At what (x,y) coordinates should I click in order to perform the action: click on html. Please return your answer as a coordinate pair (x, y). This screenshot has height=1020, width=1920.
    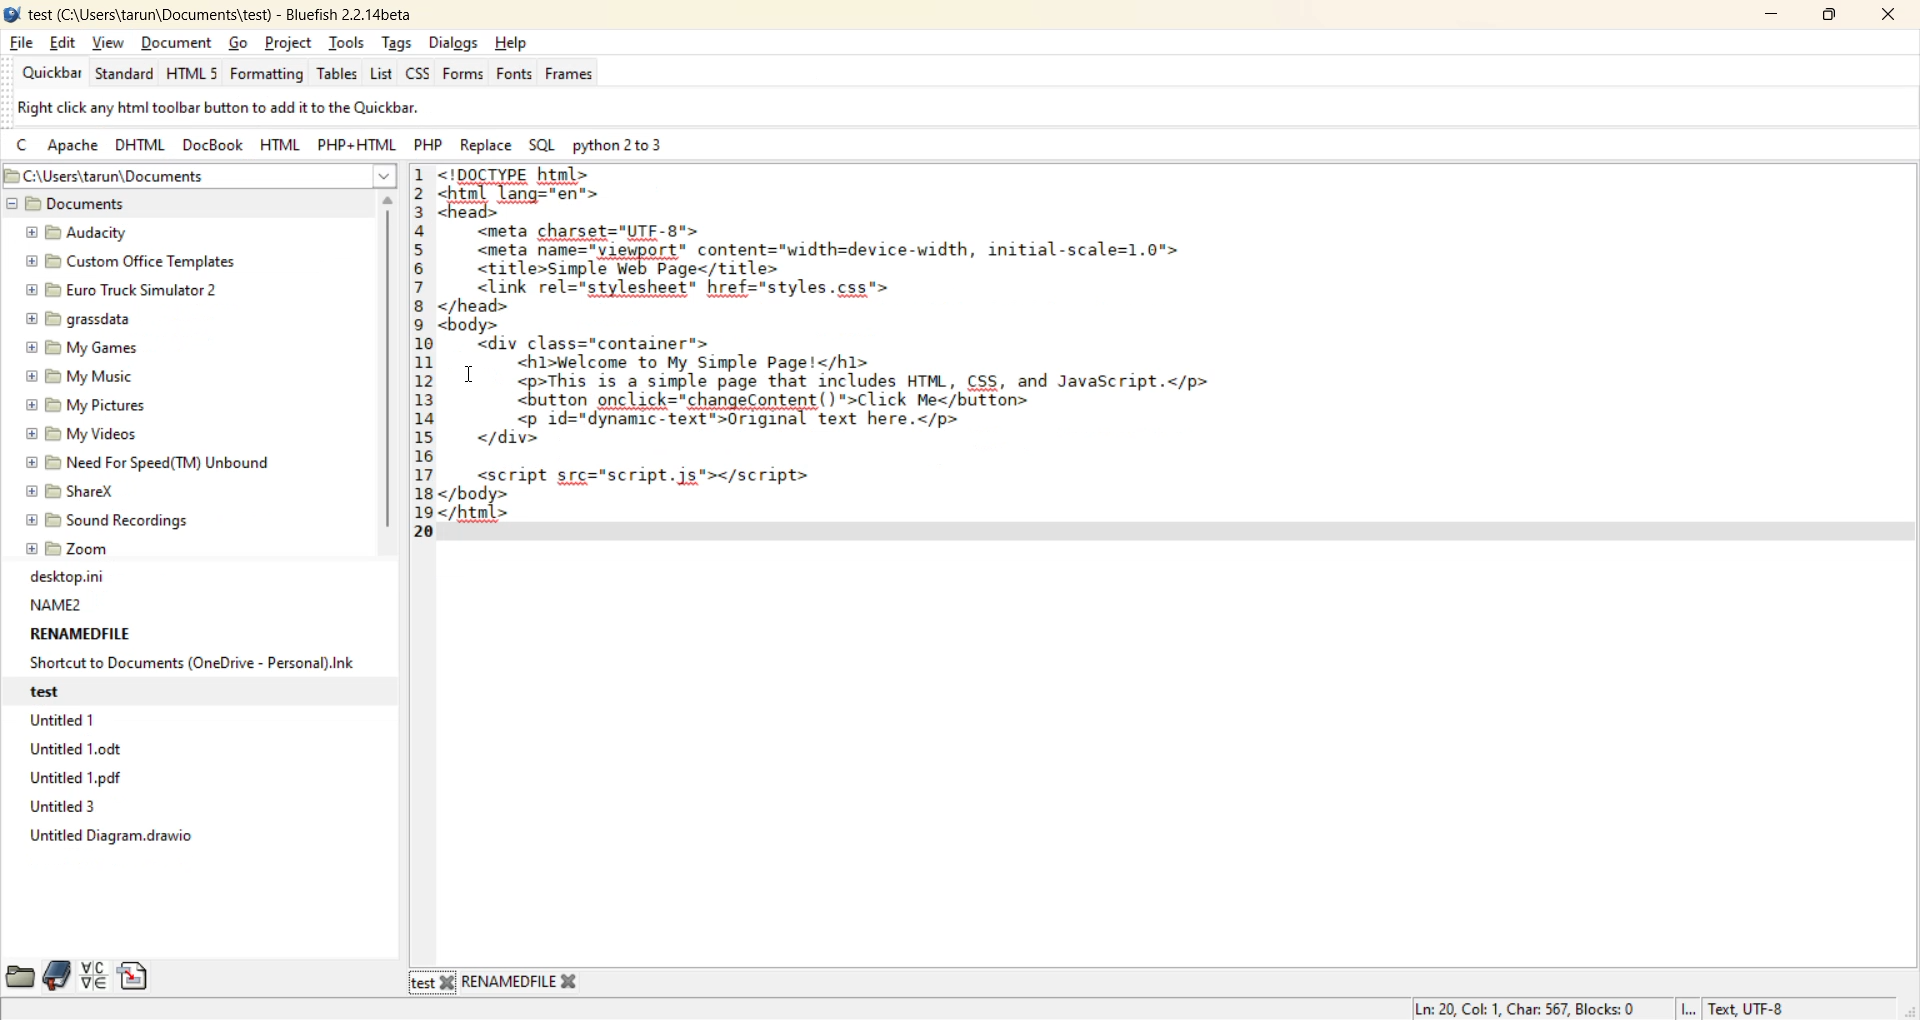
    Looking at the image, I should click on (280, 144).